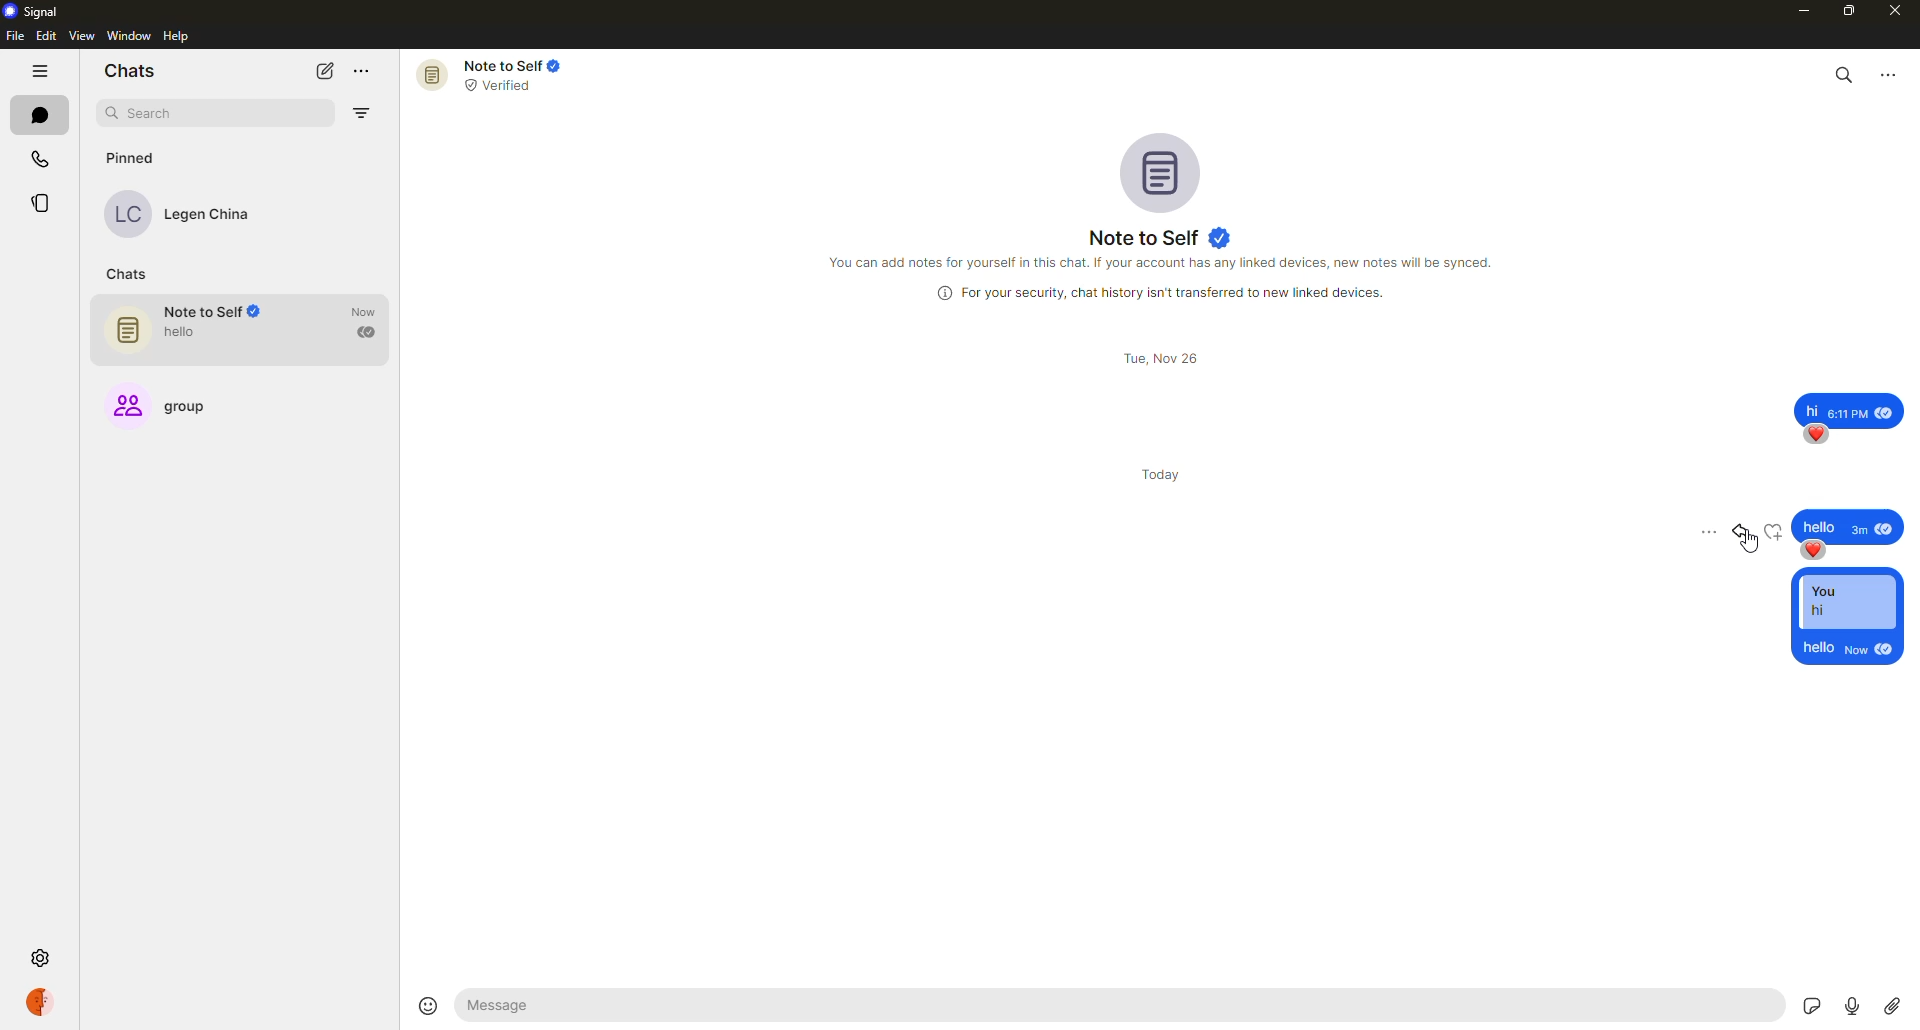  What do you see at coordinates (16, 36) in the screenshot?
I see `file` at bounding box center [16, 36].